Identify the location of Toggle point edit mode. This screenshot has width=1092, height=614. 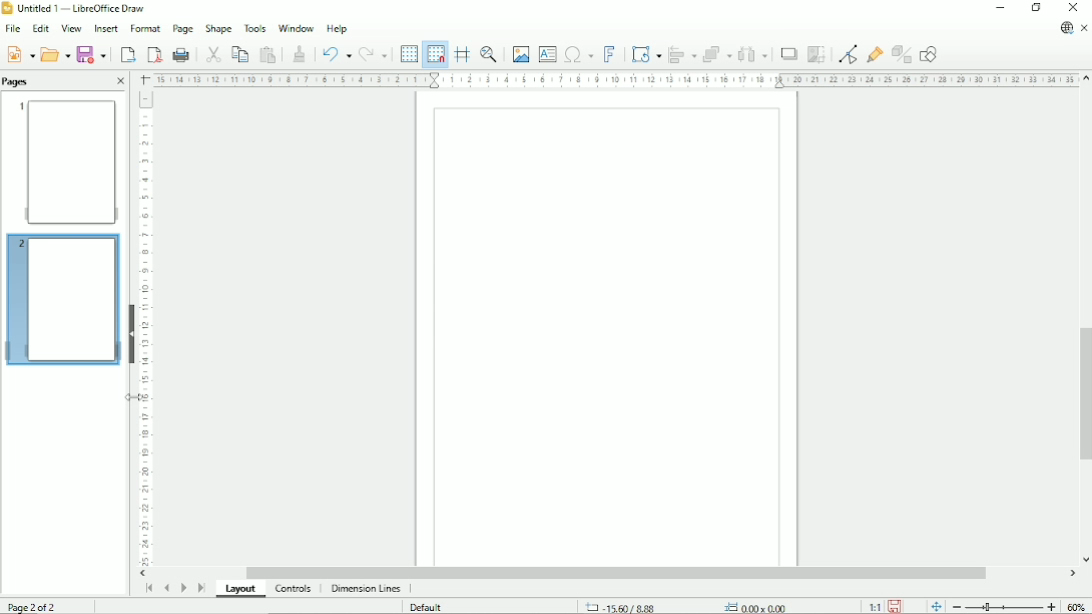
(850, 53).